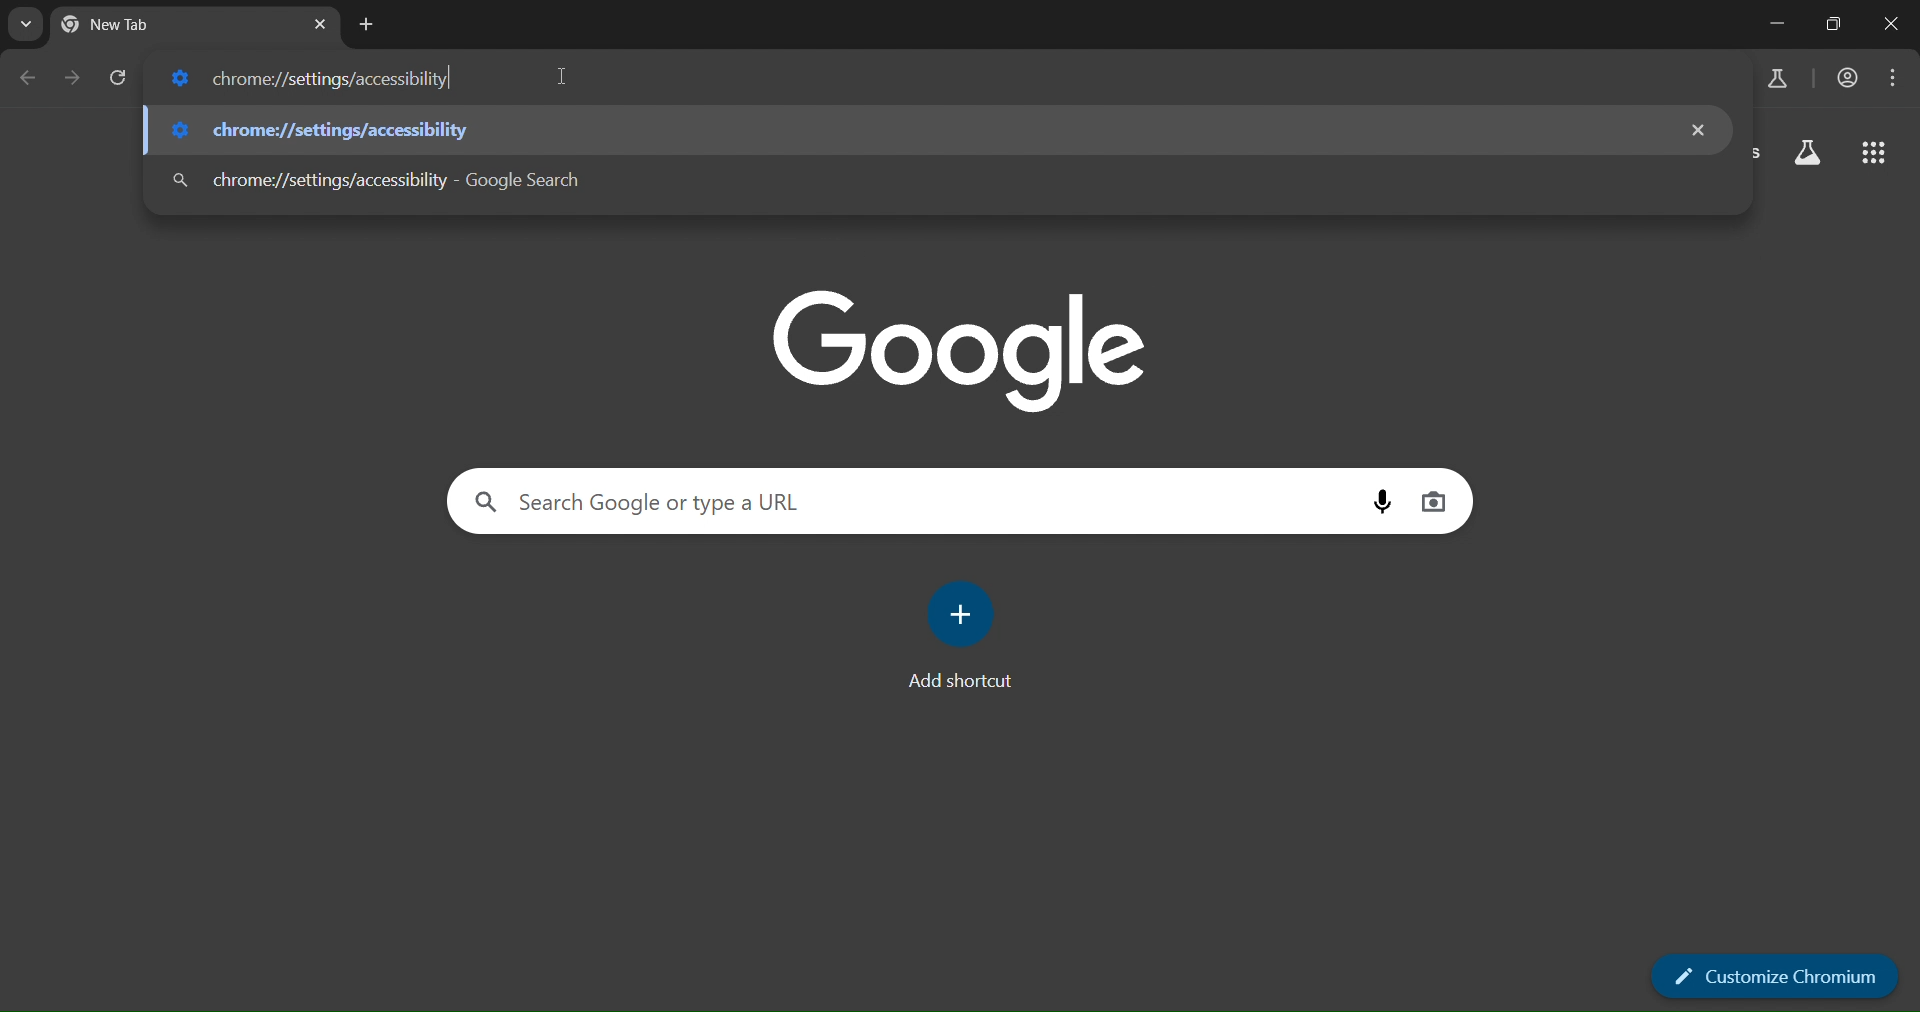 Image resolution: width=1920 pixels, height=1012 pixels. Describe the element at coordinates (560, 75) in the screenshot. I see `cursor` at that location.